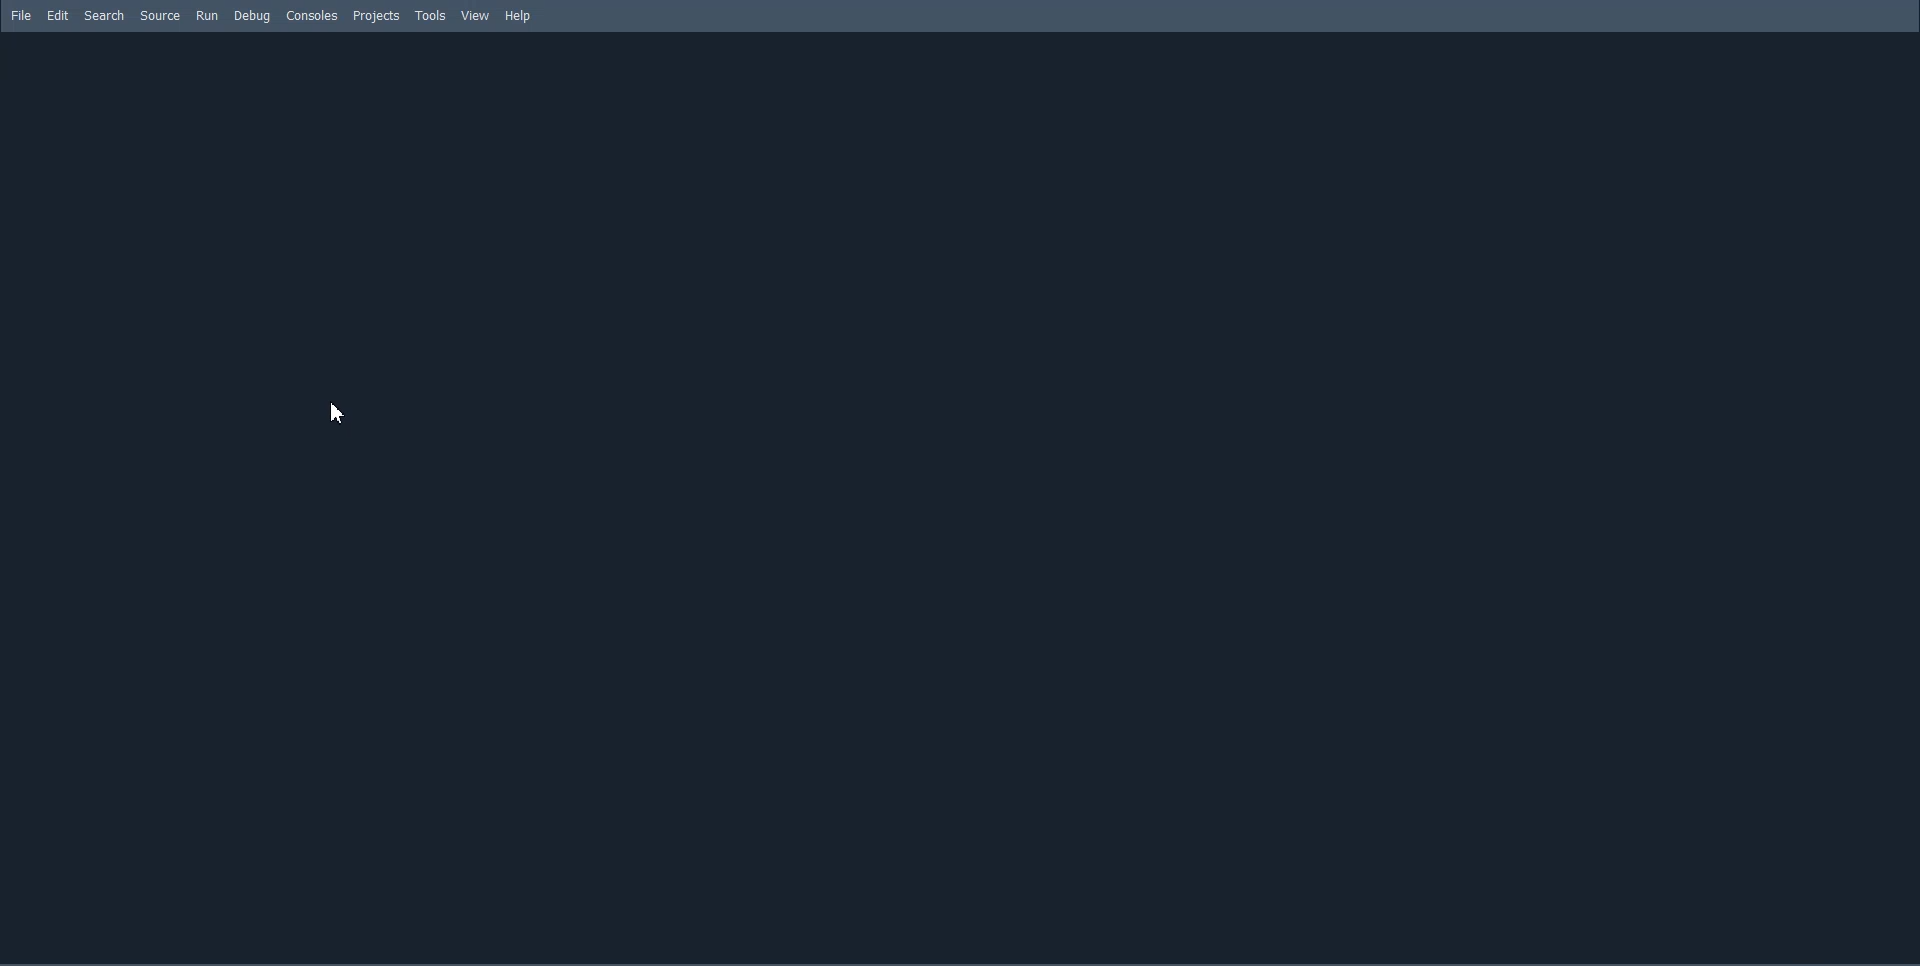  What do you see at coordinates (311, 15) in the screenshot?
I see `Consoles` at bounding box center [311, 15].